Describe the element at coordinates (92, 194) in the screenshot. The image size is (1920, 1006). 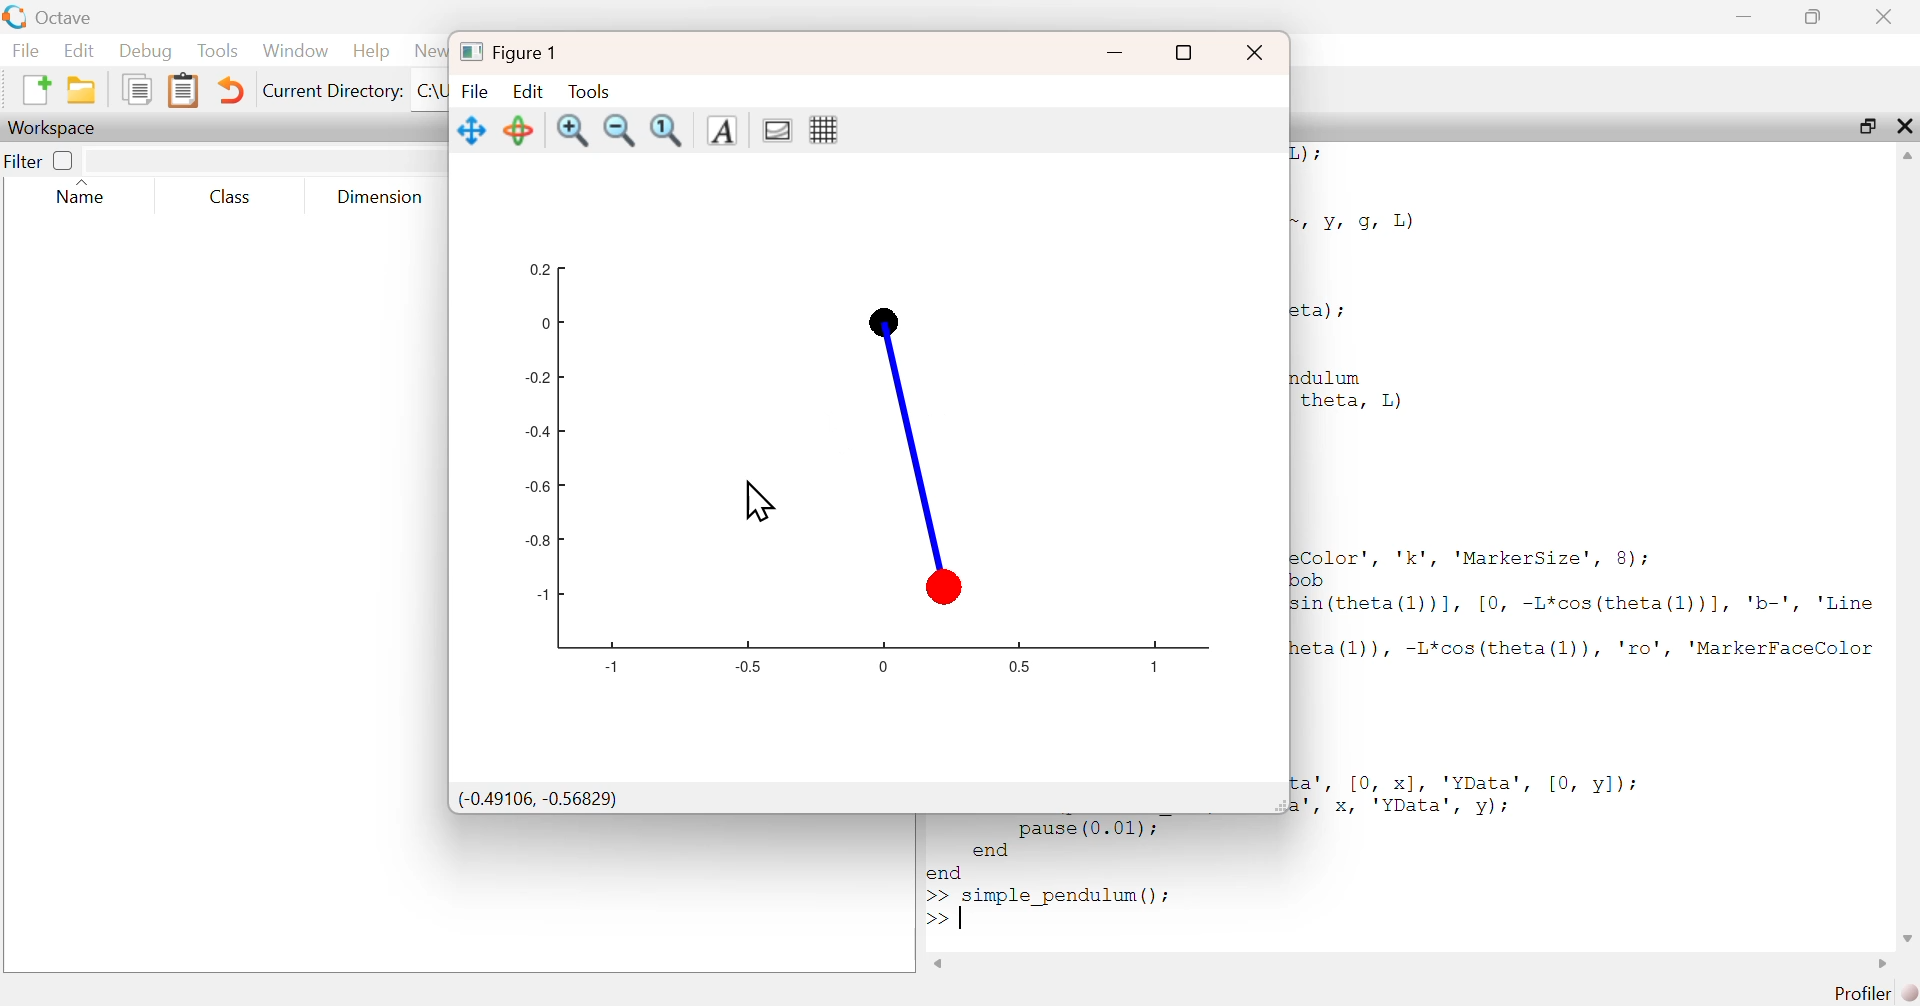
I see `Name` at that location.